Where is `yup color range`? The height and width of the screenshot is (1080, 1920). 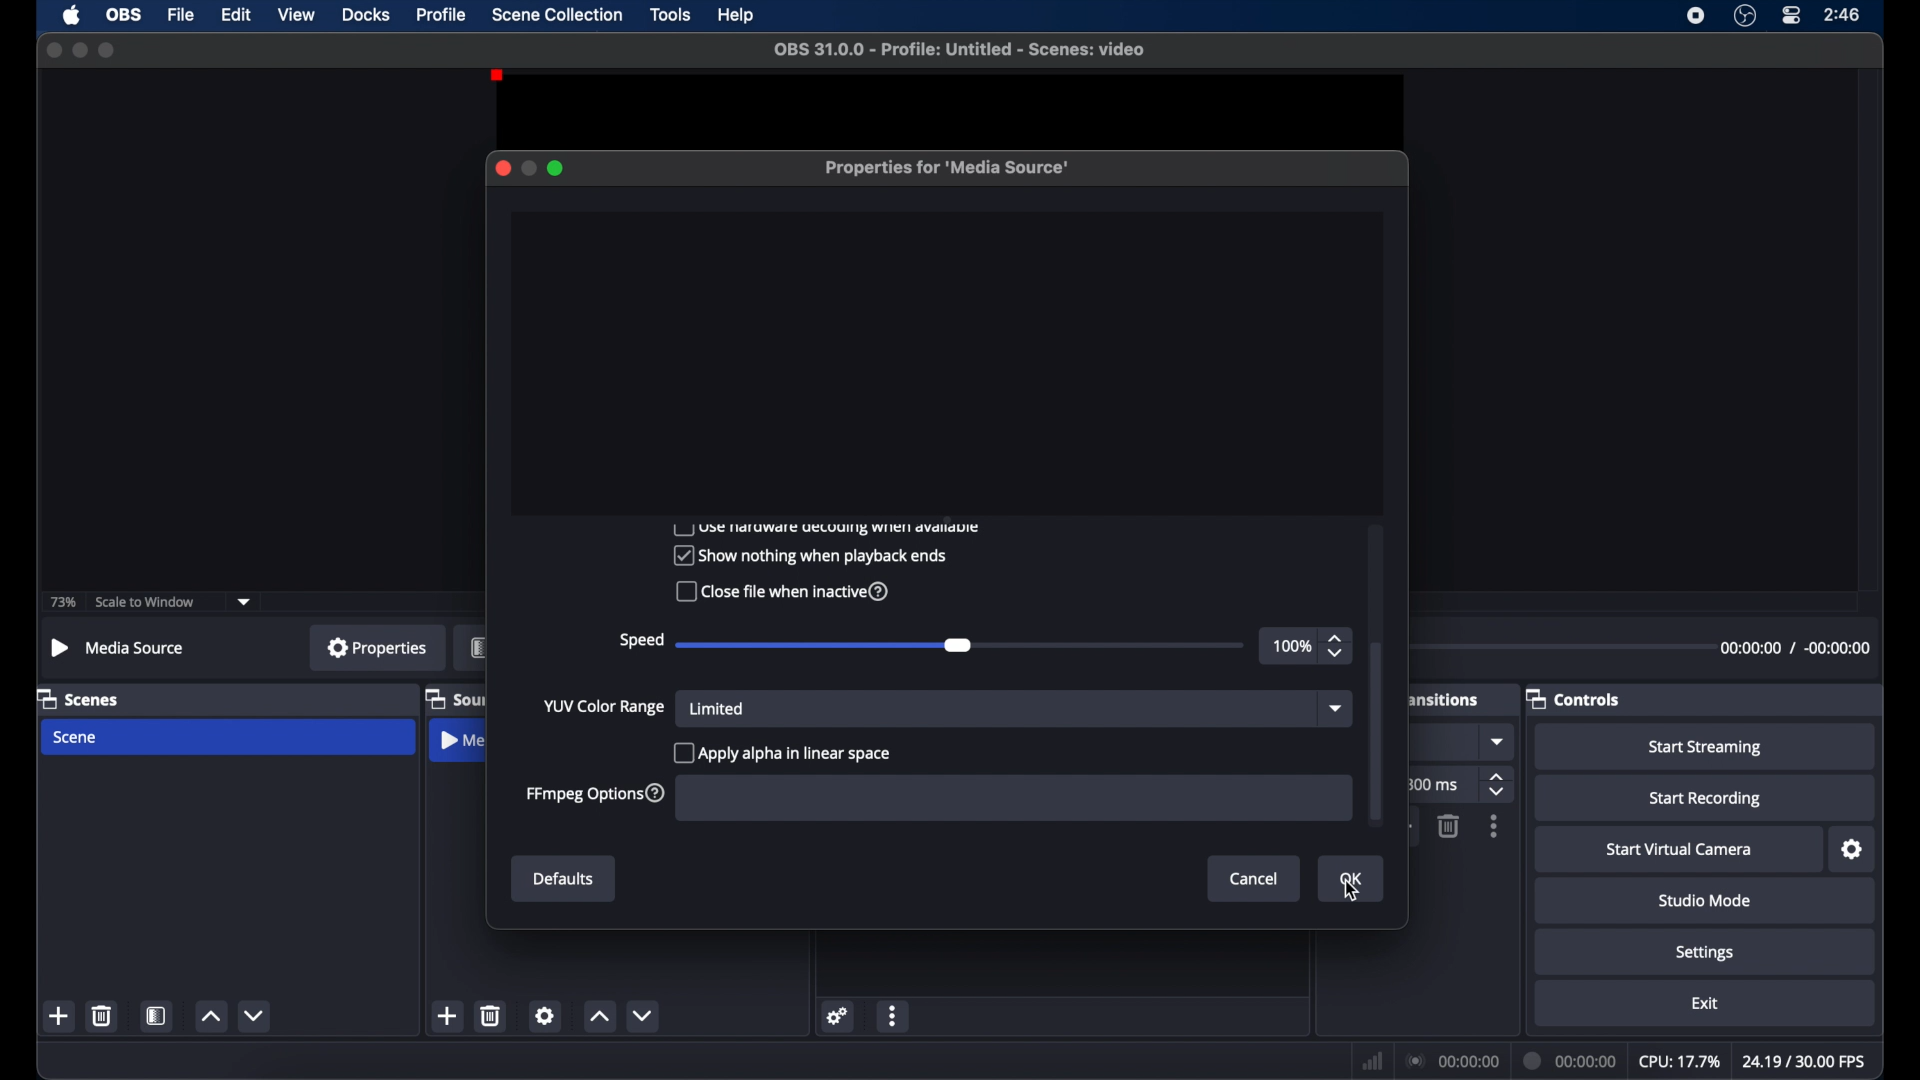
yup color range is located at coordinates (605, 705).